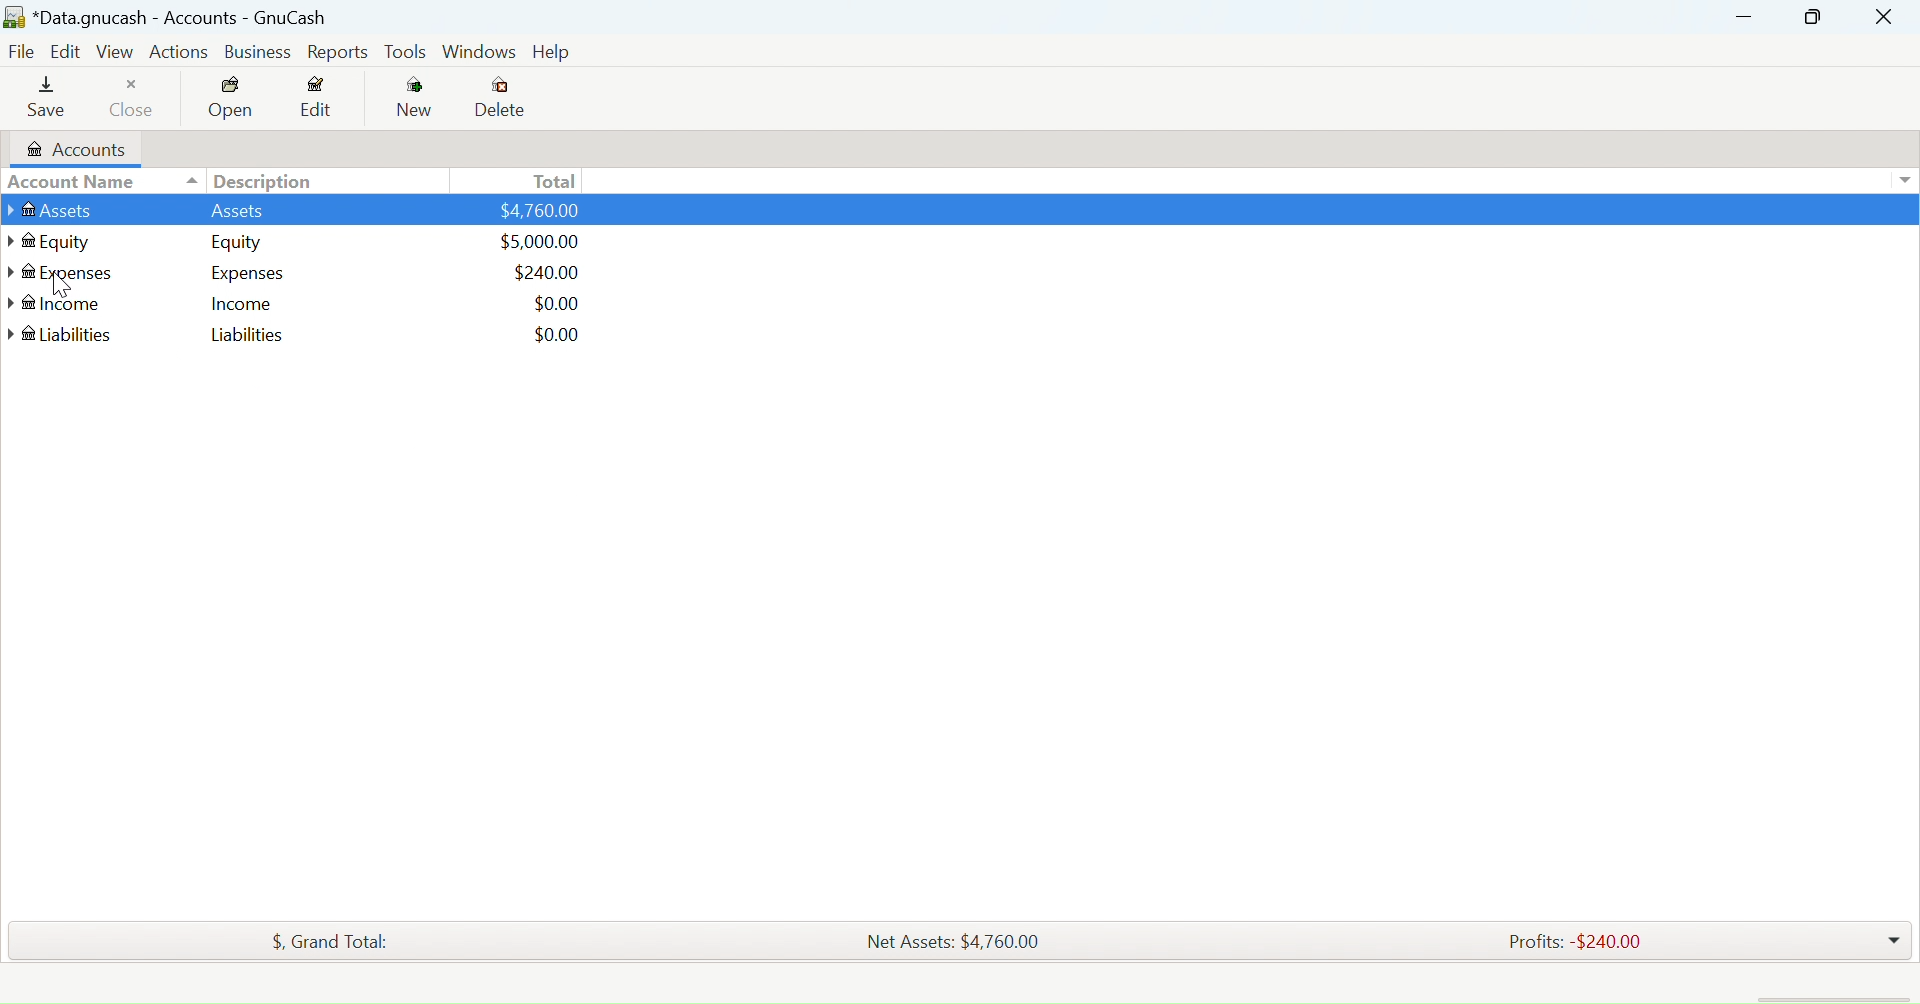  What do you see at coordinates (136, 100) in the screenshot?
I see `Close` at bounding box center [136, 100].